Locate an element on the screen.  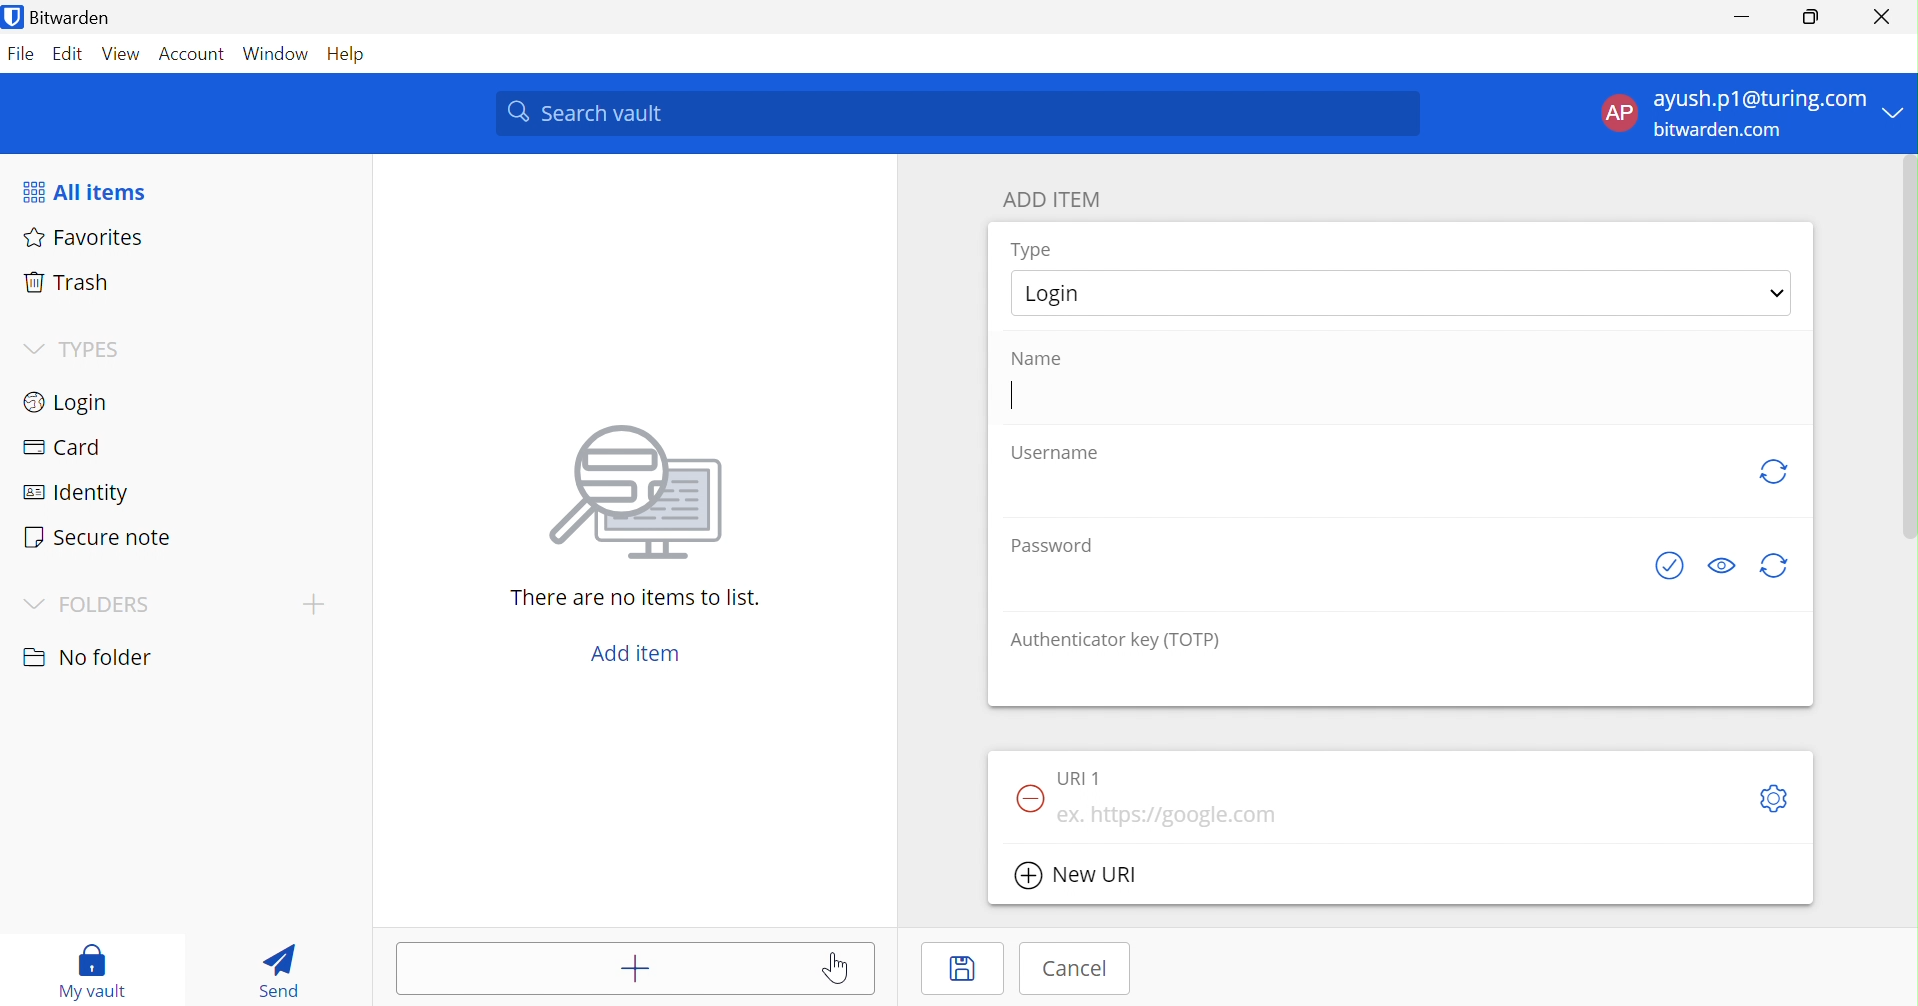
Cancel is located at coordinates (1080, 969).